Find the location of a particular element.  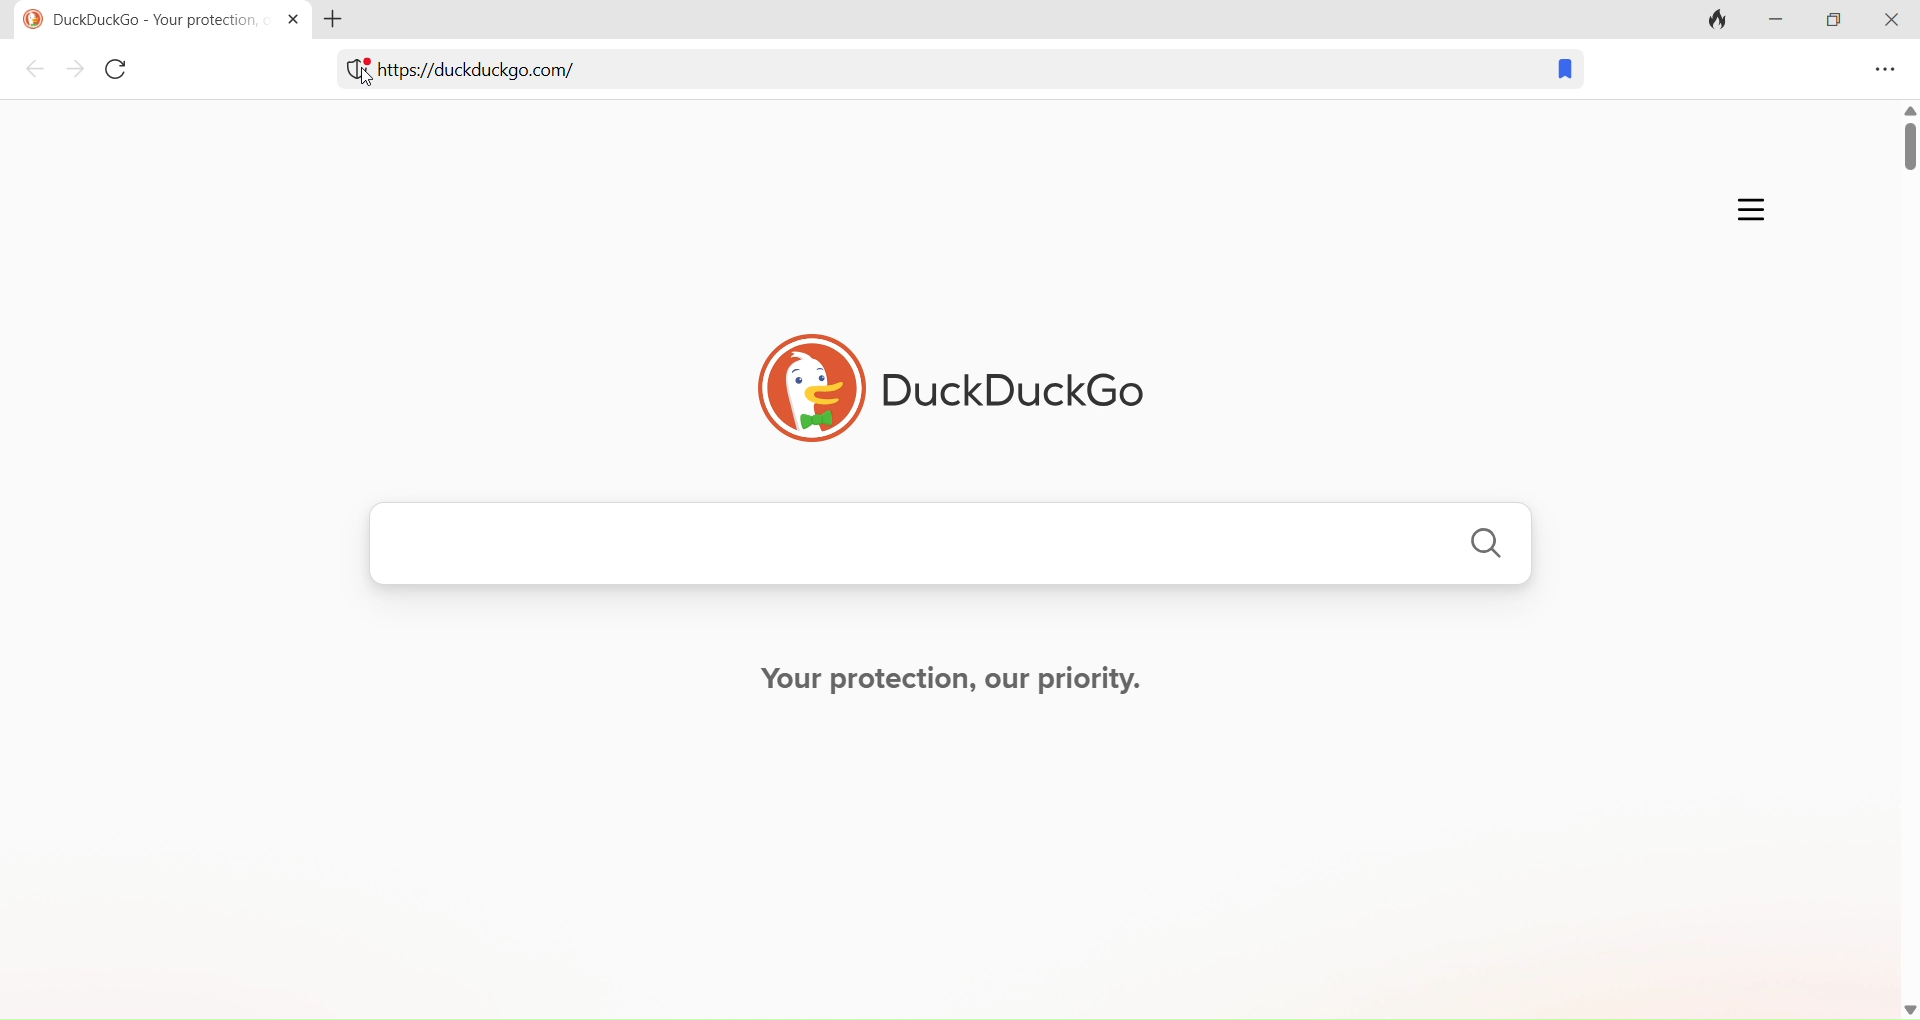

minimize is located at coordinates (1782, 26).